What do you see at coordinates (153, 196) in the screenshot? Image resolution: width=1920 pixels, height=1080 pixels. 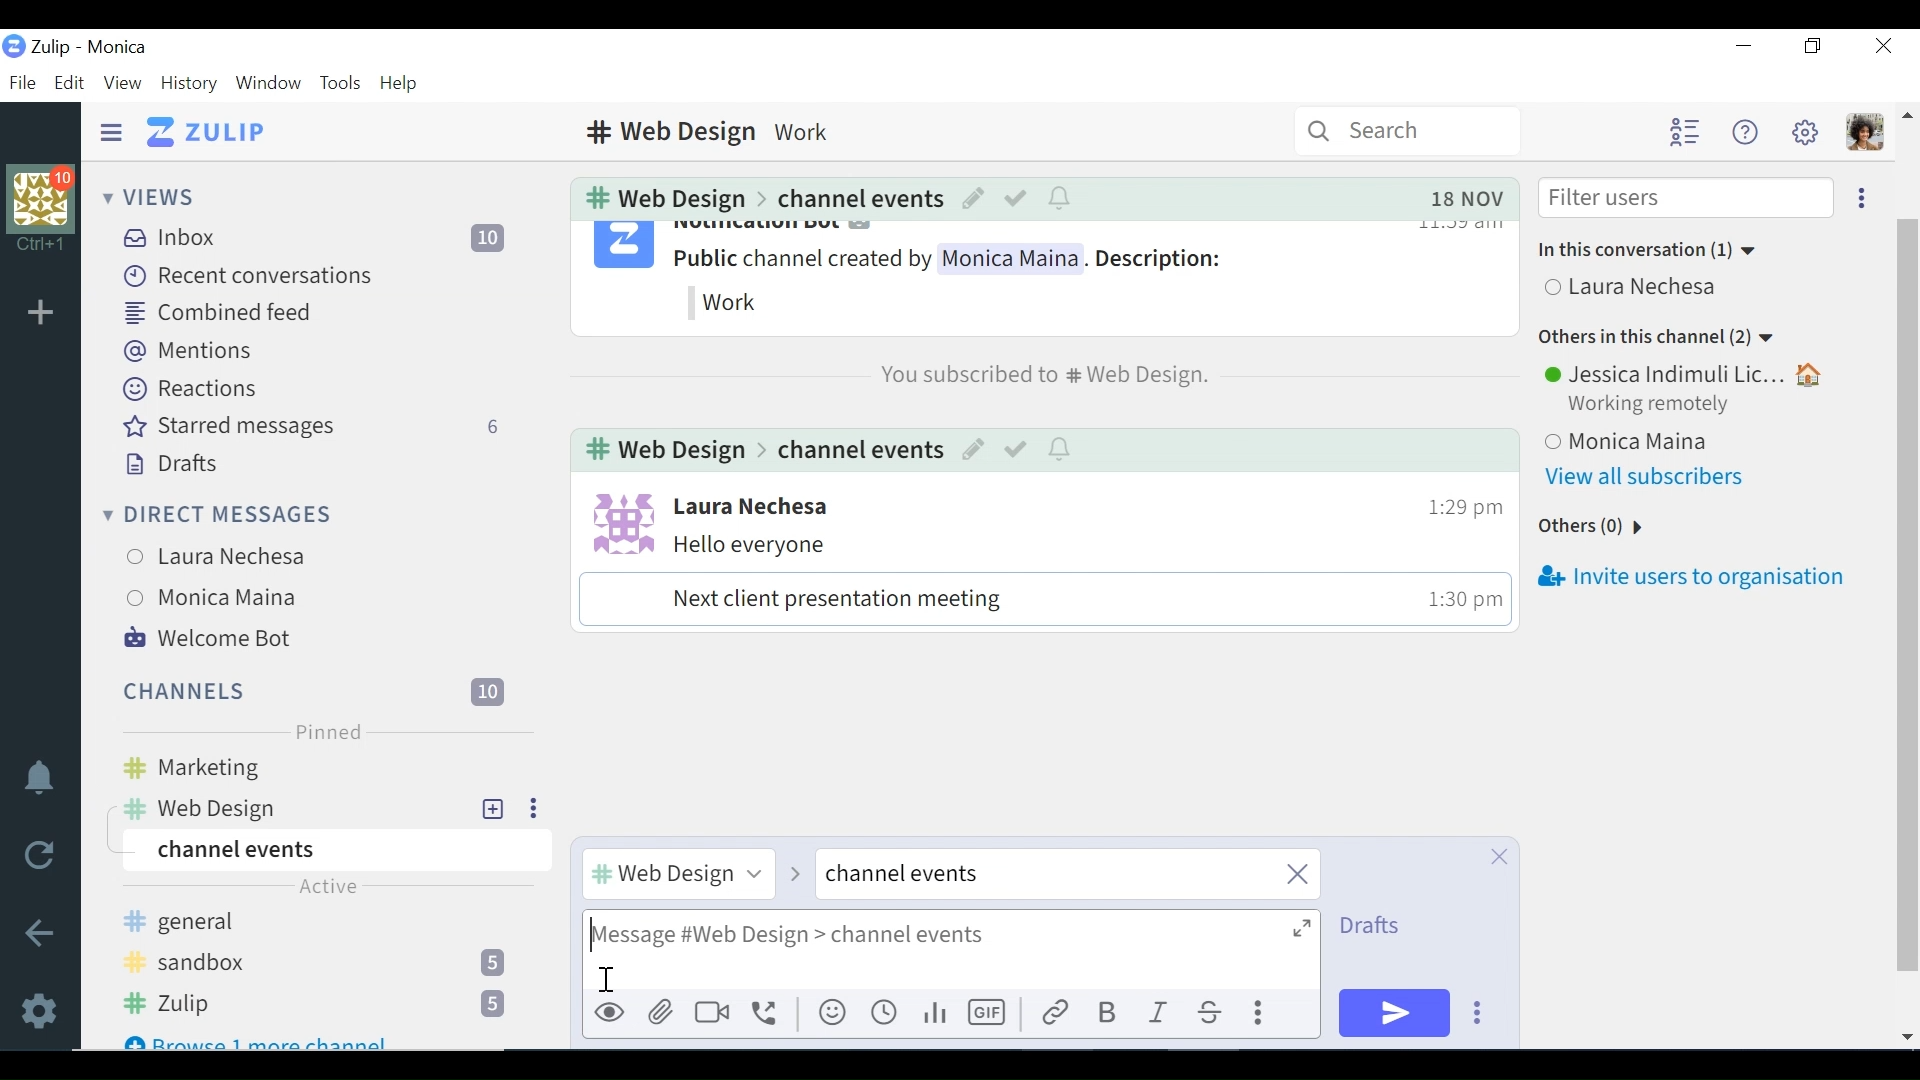 I see `Views menu` at bounding box center [153, 196].